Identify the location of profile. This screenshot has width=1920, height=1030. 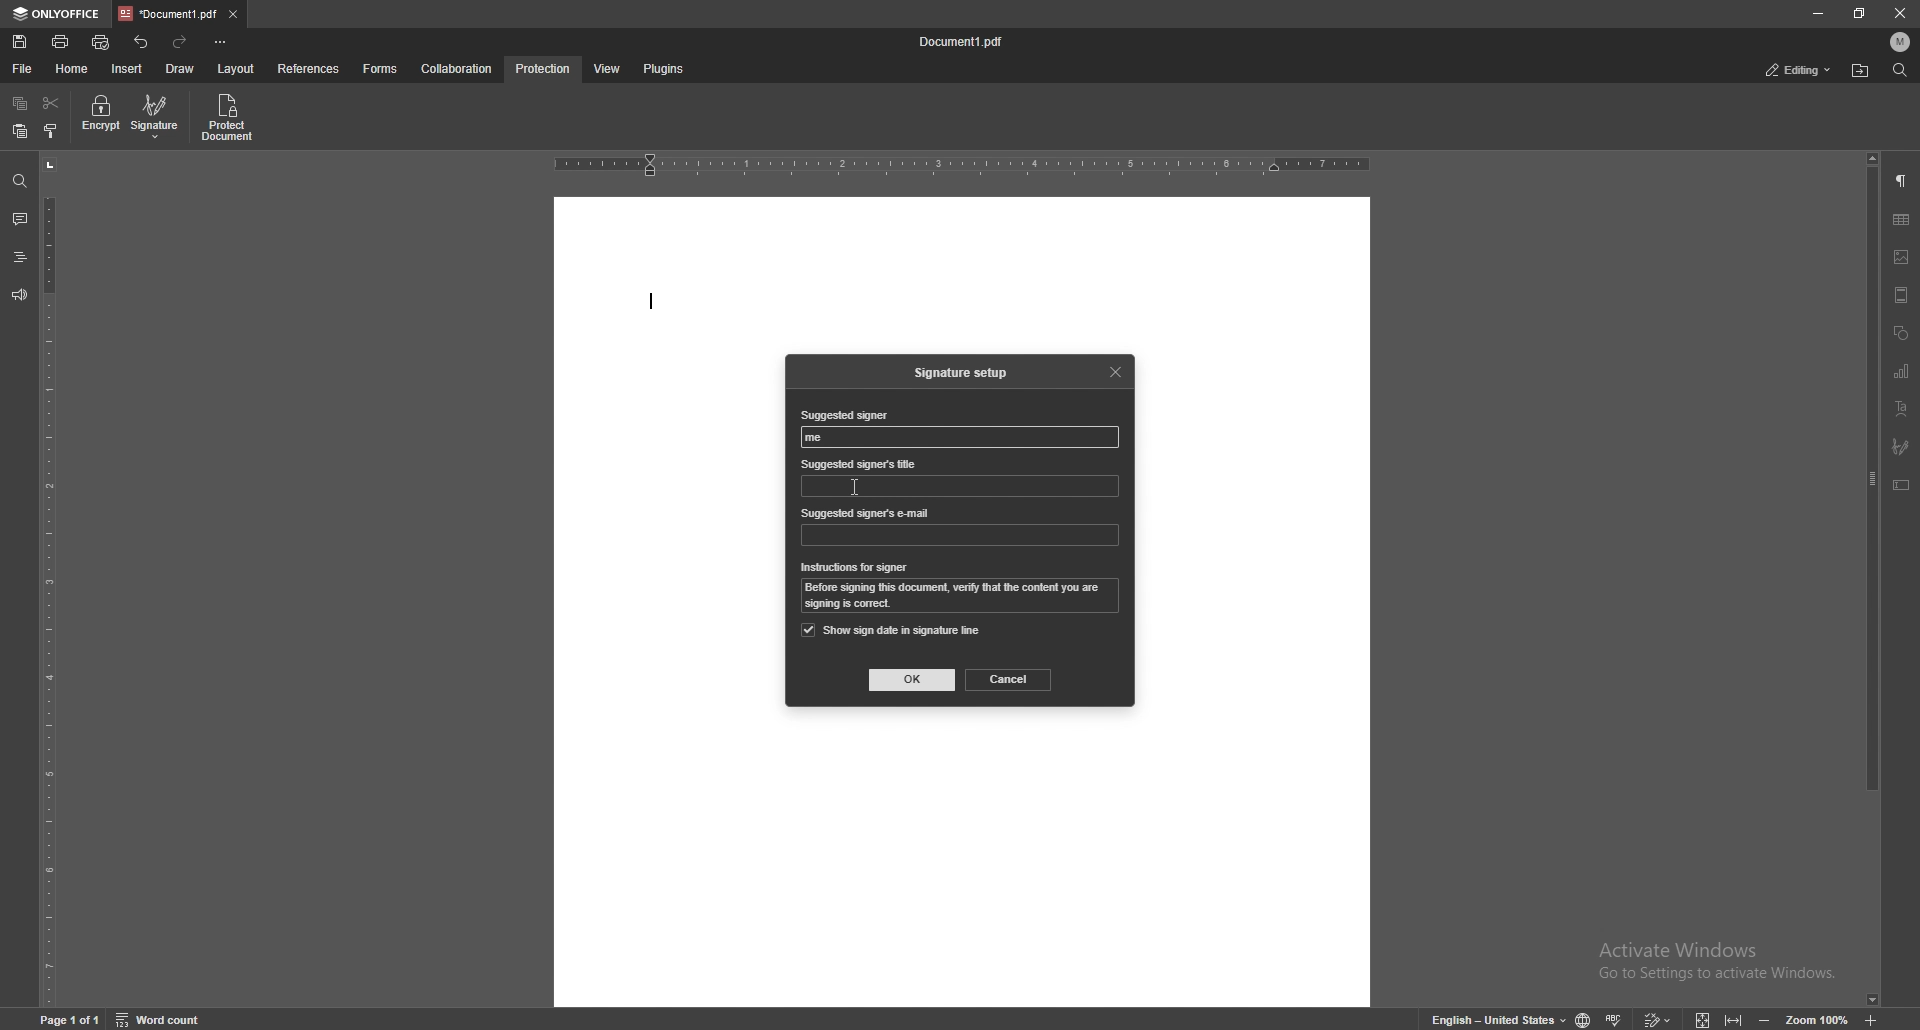
(1901, 42).